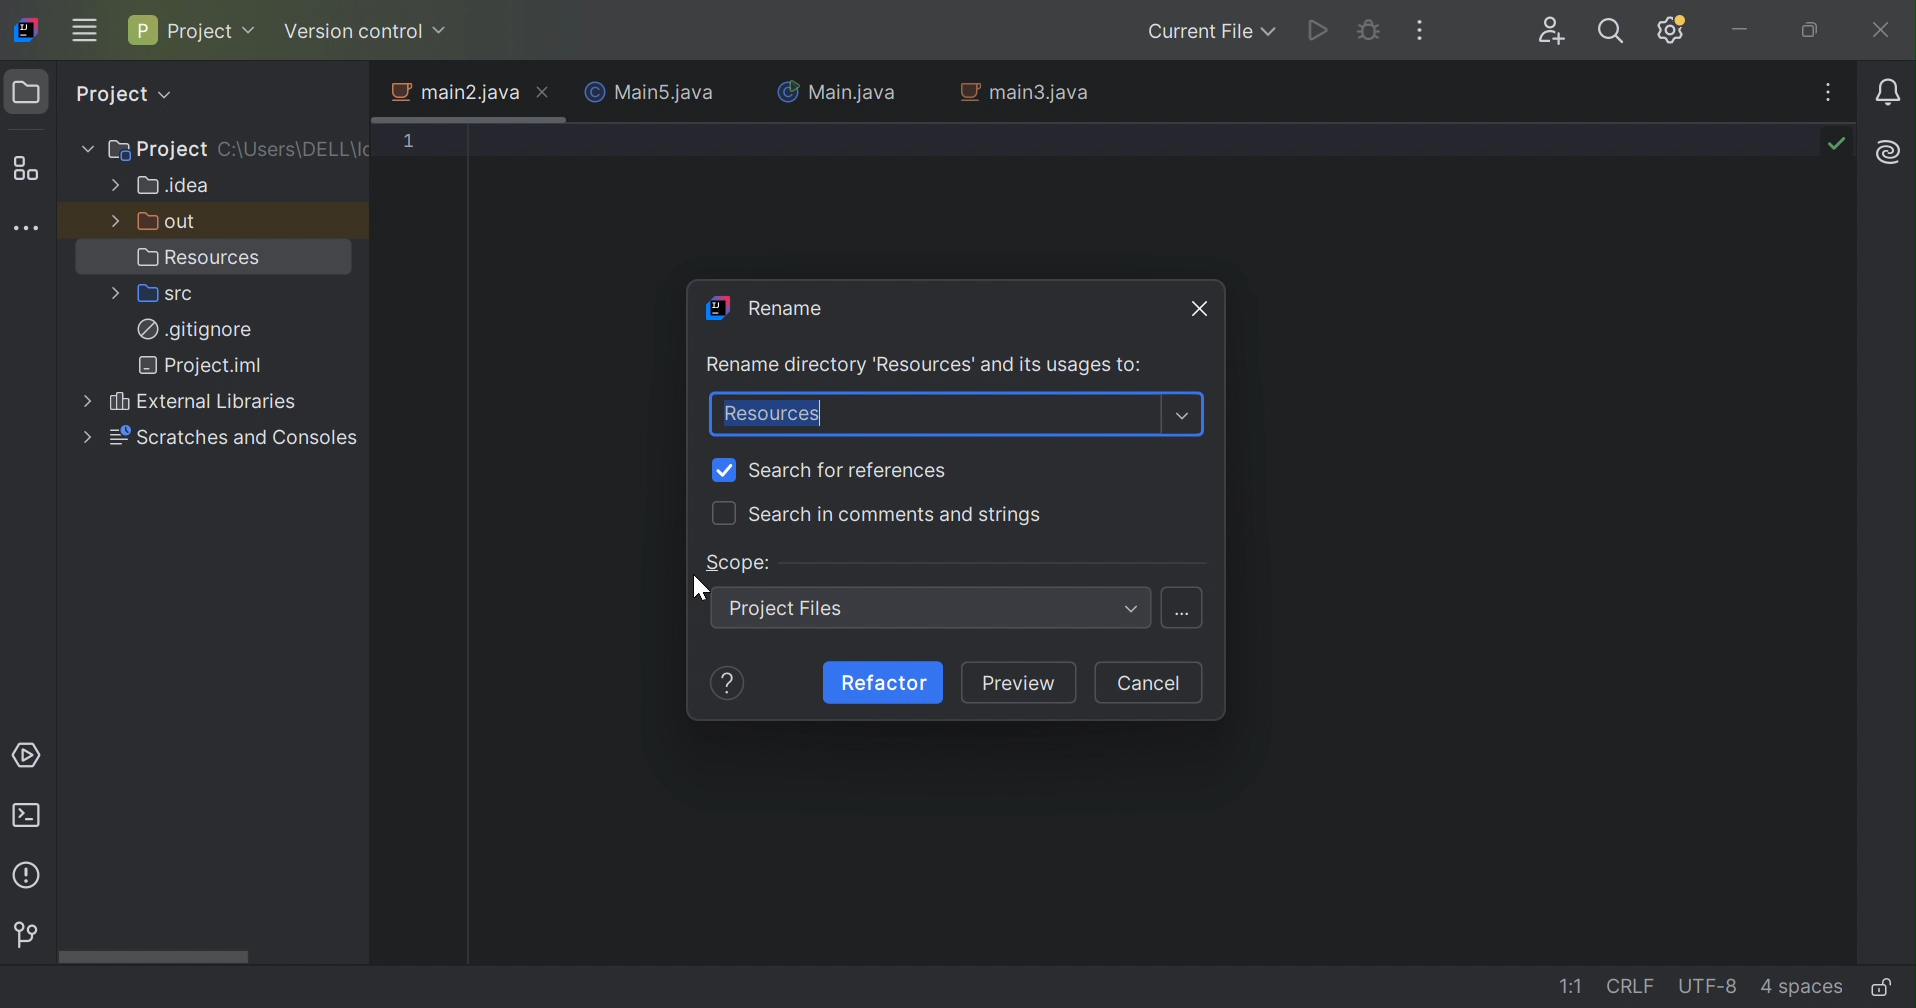 The height and width of the screenshot is (1008, 1916). Describe the element at coordinates (1022, 685) in the screenshot. I see `Preview` at that location.